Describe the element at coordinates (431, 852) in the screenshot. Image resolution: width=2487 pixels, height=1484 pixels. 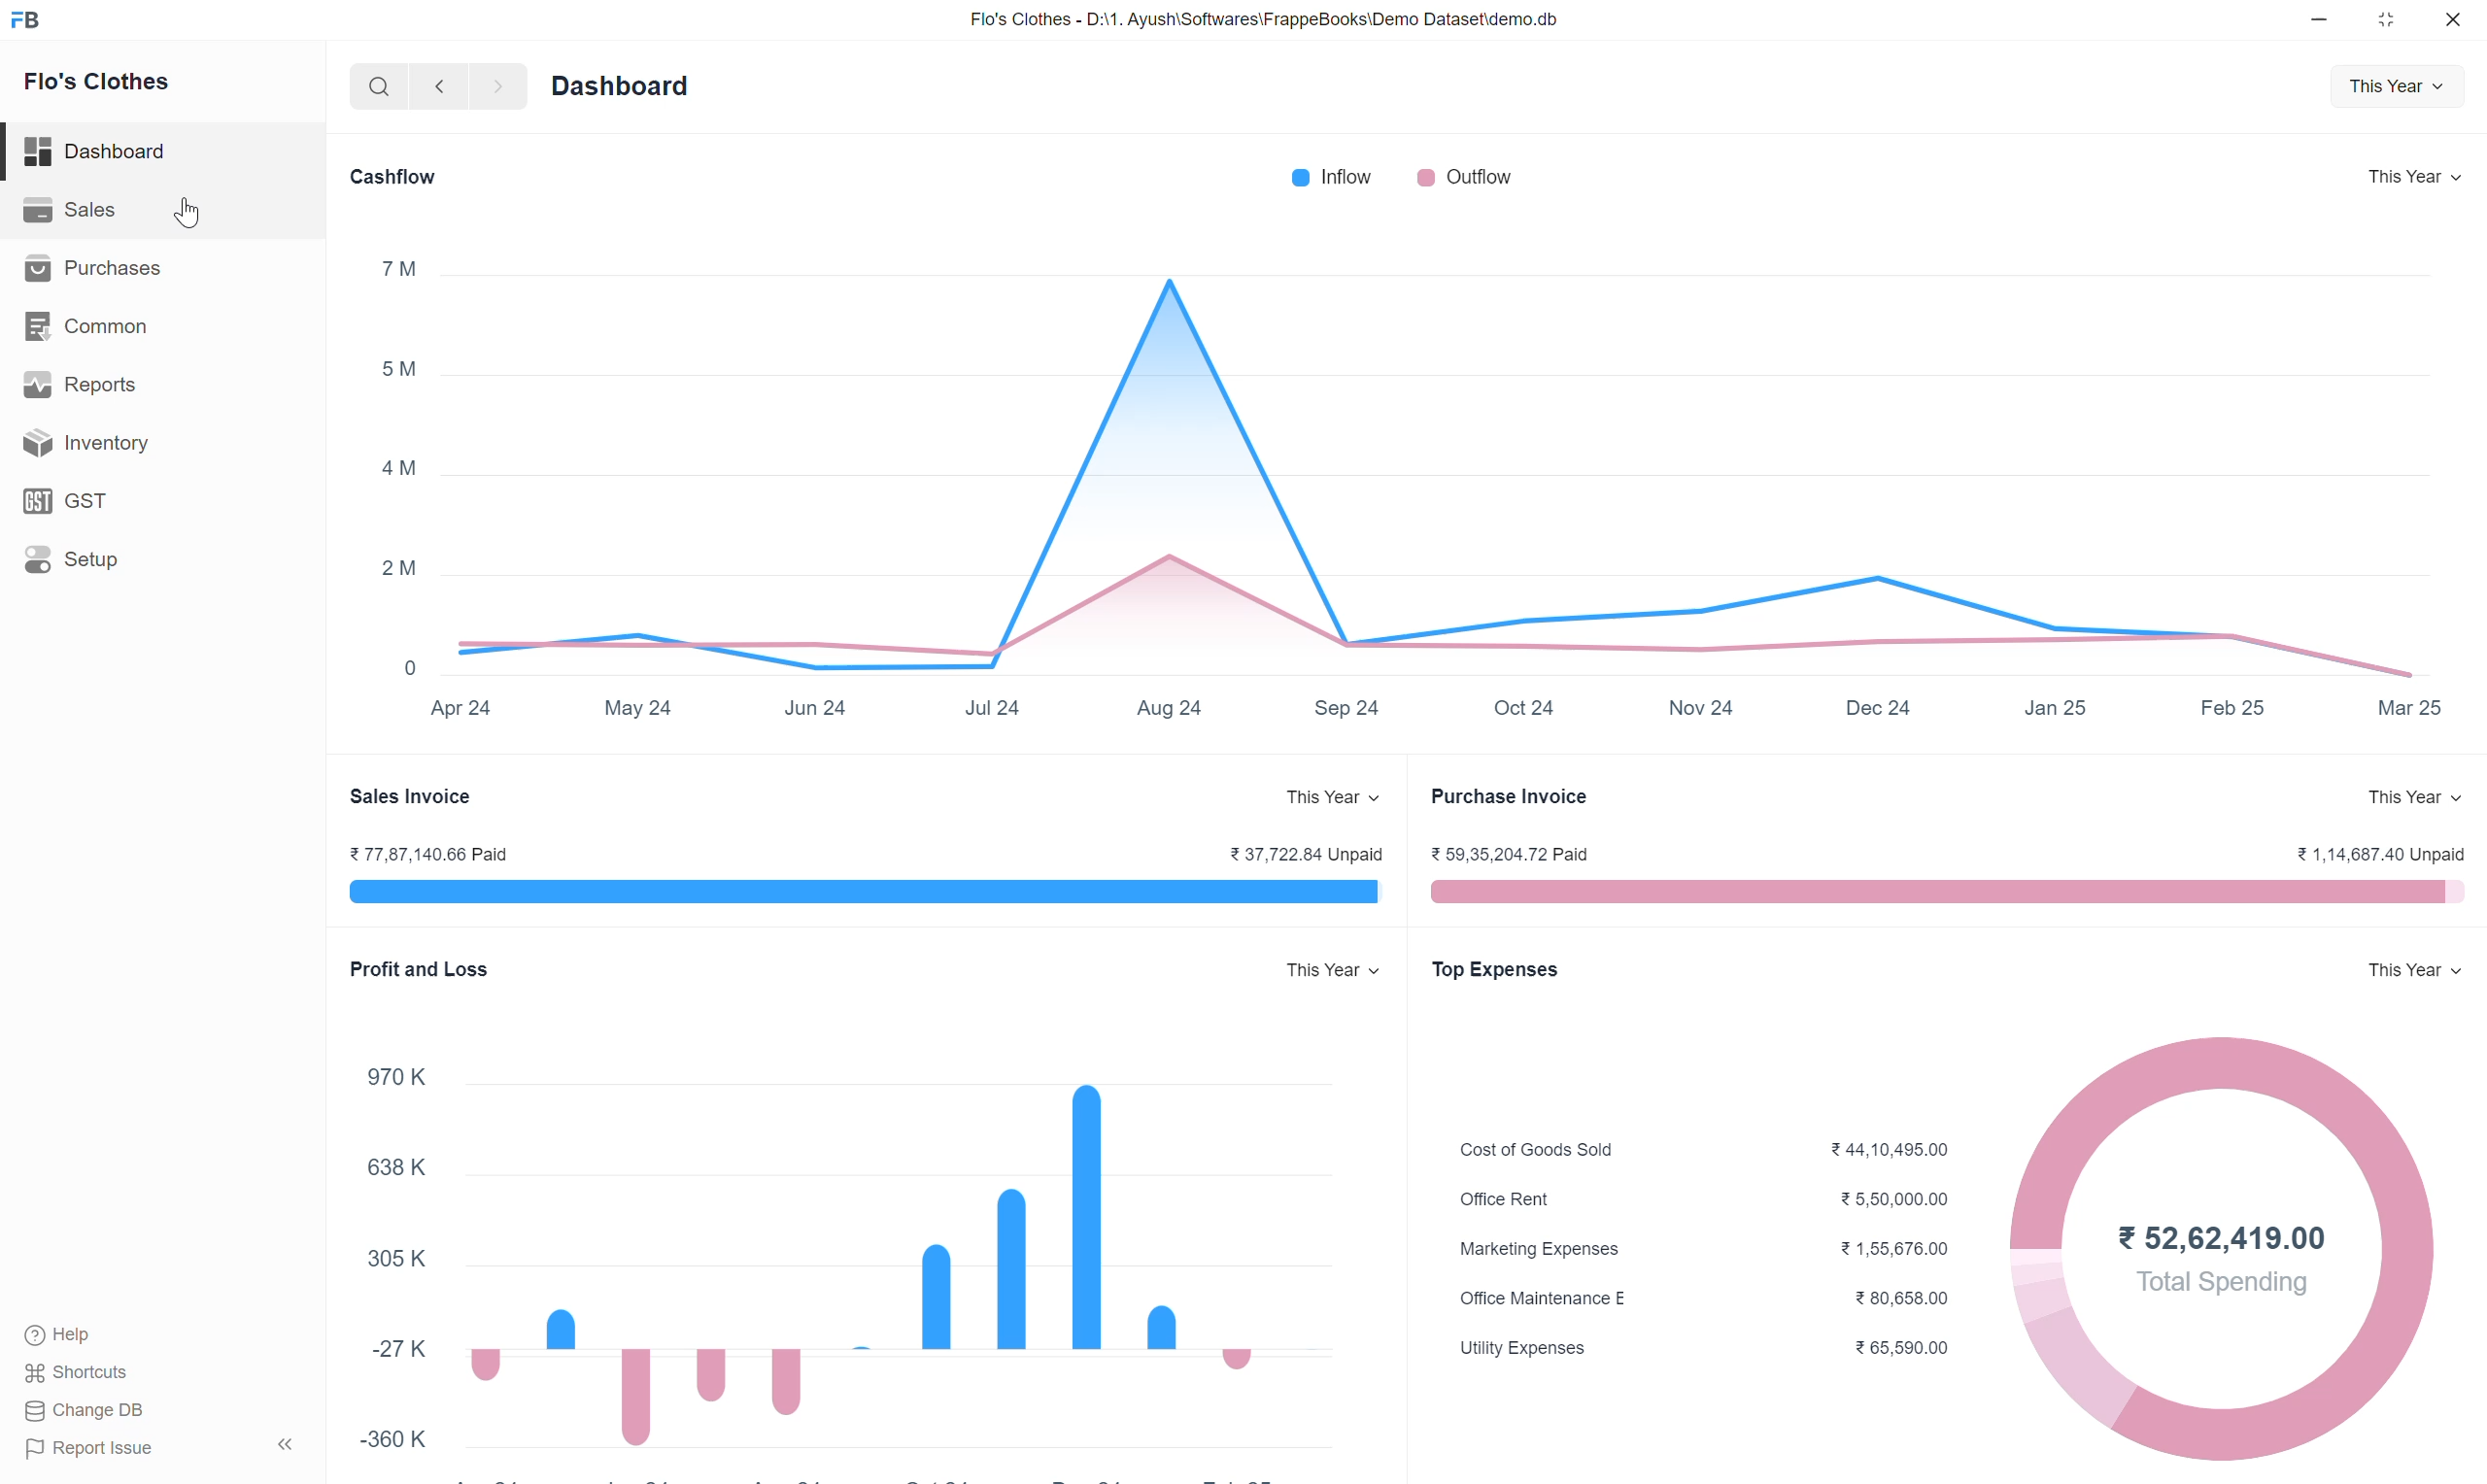
I see `Rs. 77,87,140.66 Paid` at that location.